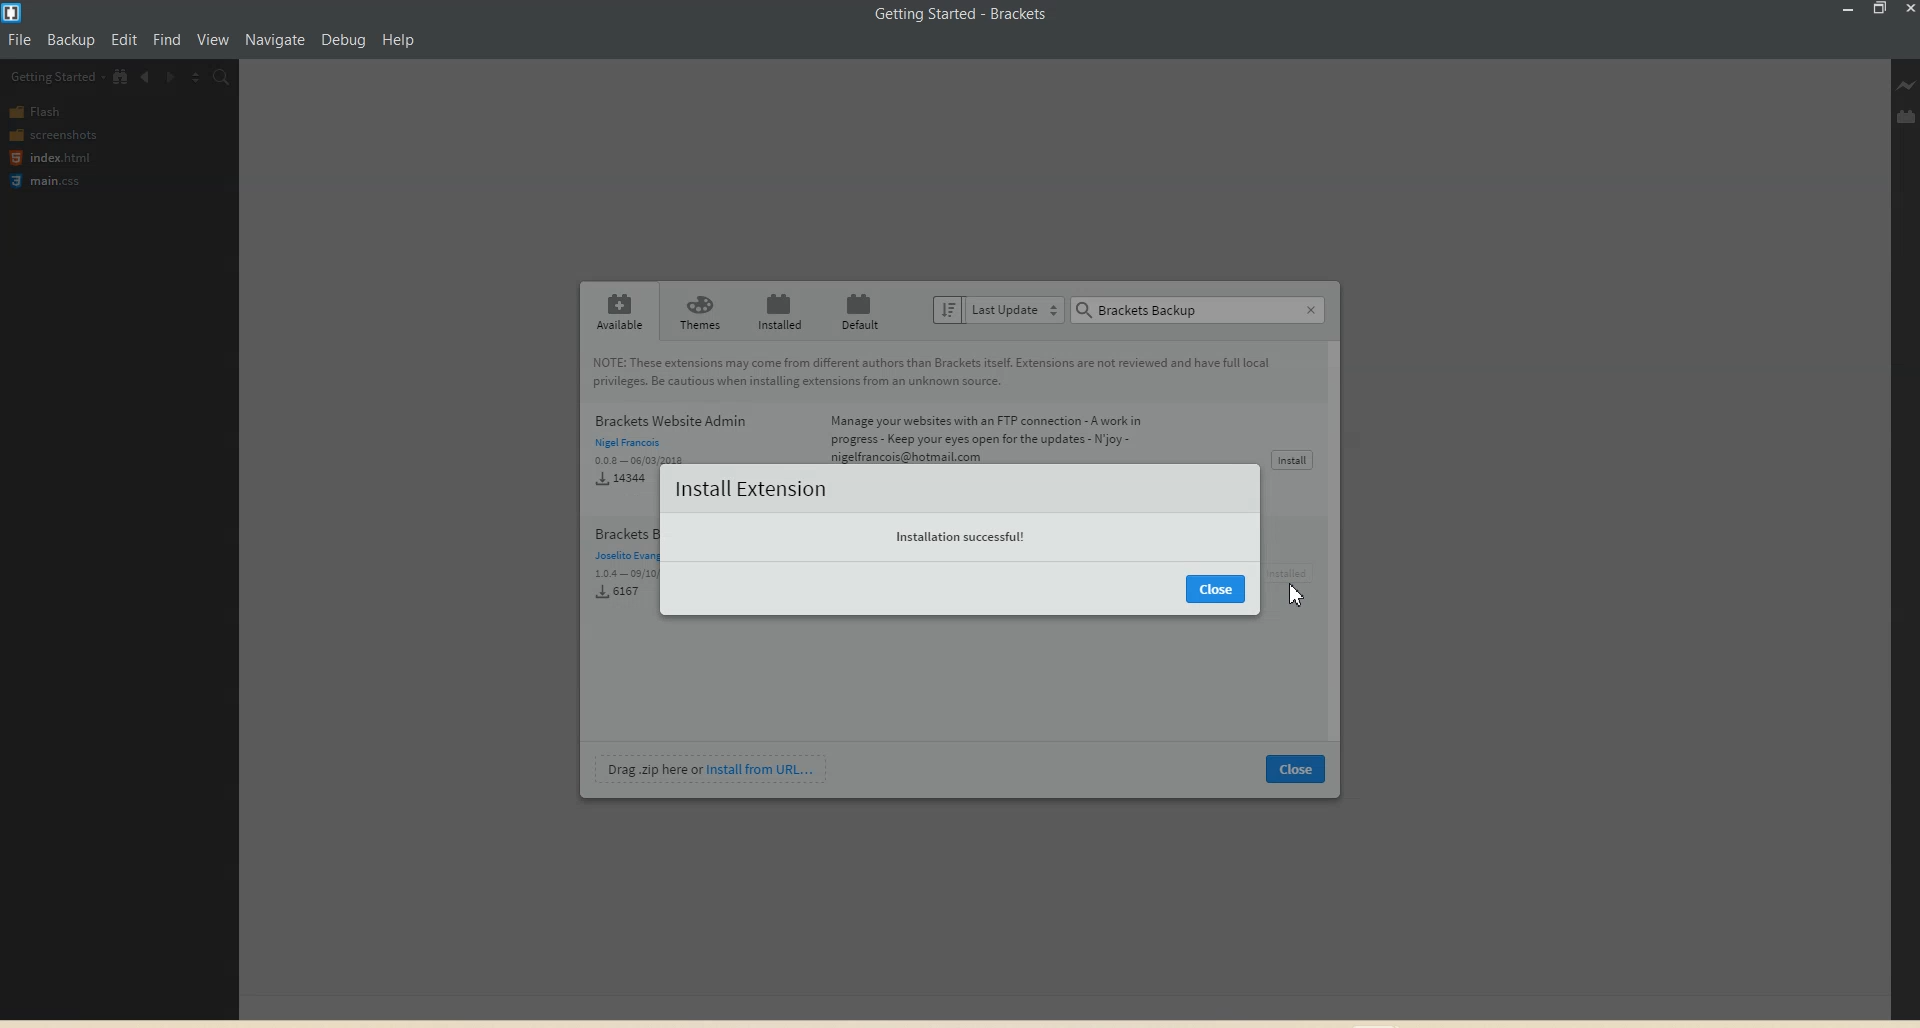  What do you see at coordinates (128, 34) in the screenshot?
I see `Edit` at bounding box center [128, 34].